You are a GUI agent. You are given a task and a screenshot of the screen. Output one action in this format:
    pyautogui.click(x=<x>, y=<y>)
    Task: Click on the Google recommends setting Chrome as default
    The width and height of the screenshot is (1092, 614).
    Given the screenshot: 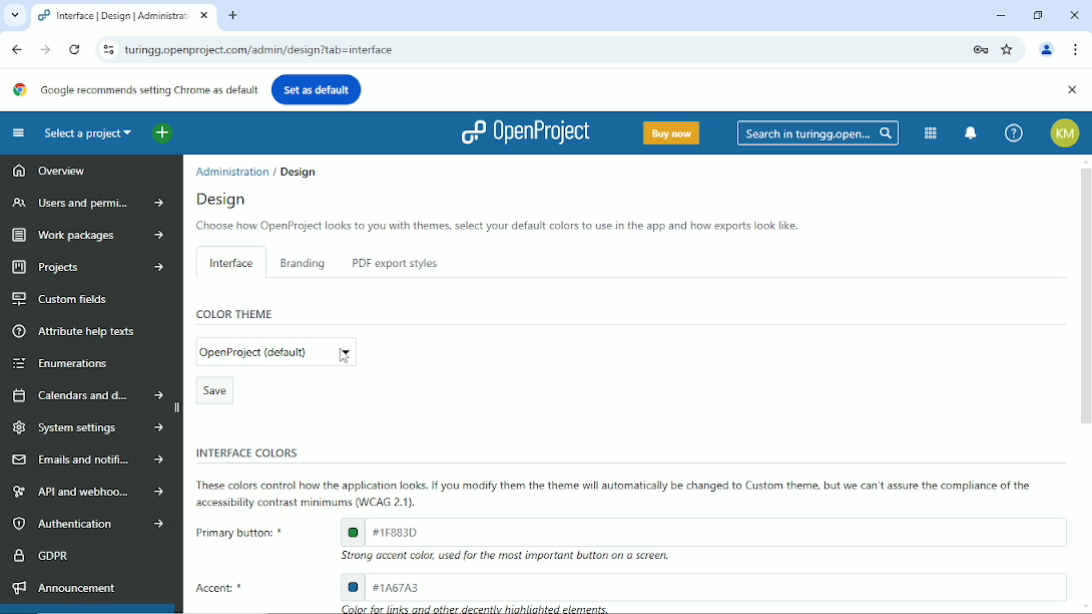 What is the action you would take?
    pyautogui.click(x=135, y=89)
    